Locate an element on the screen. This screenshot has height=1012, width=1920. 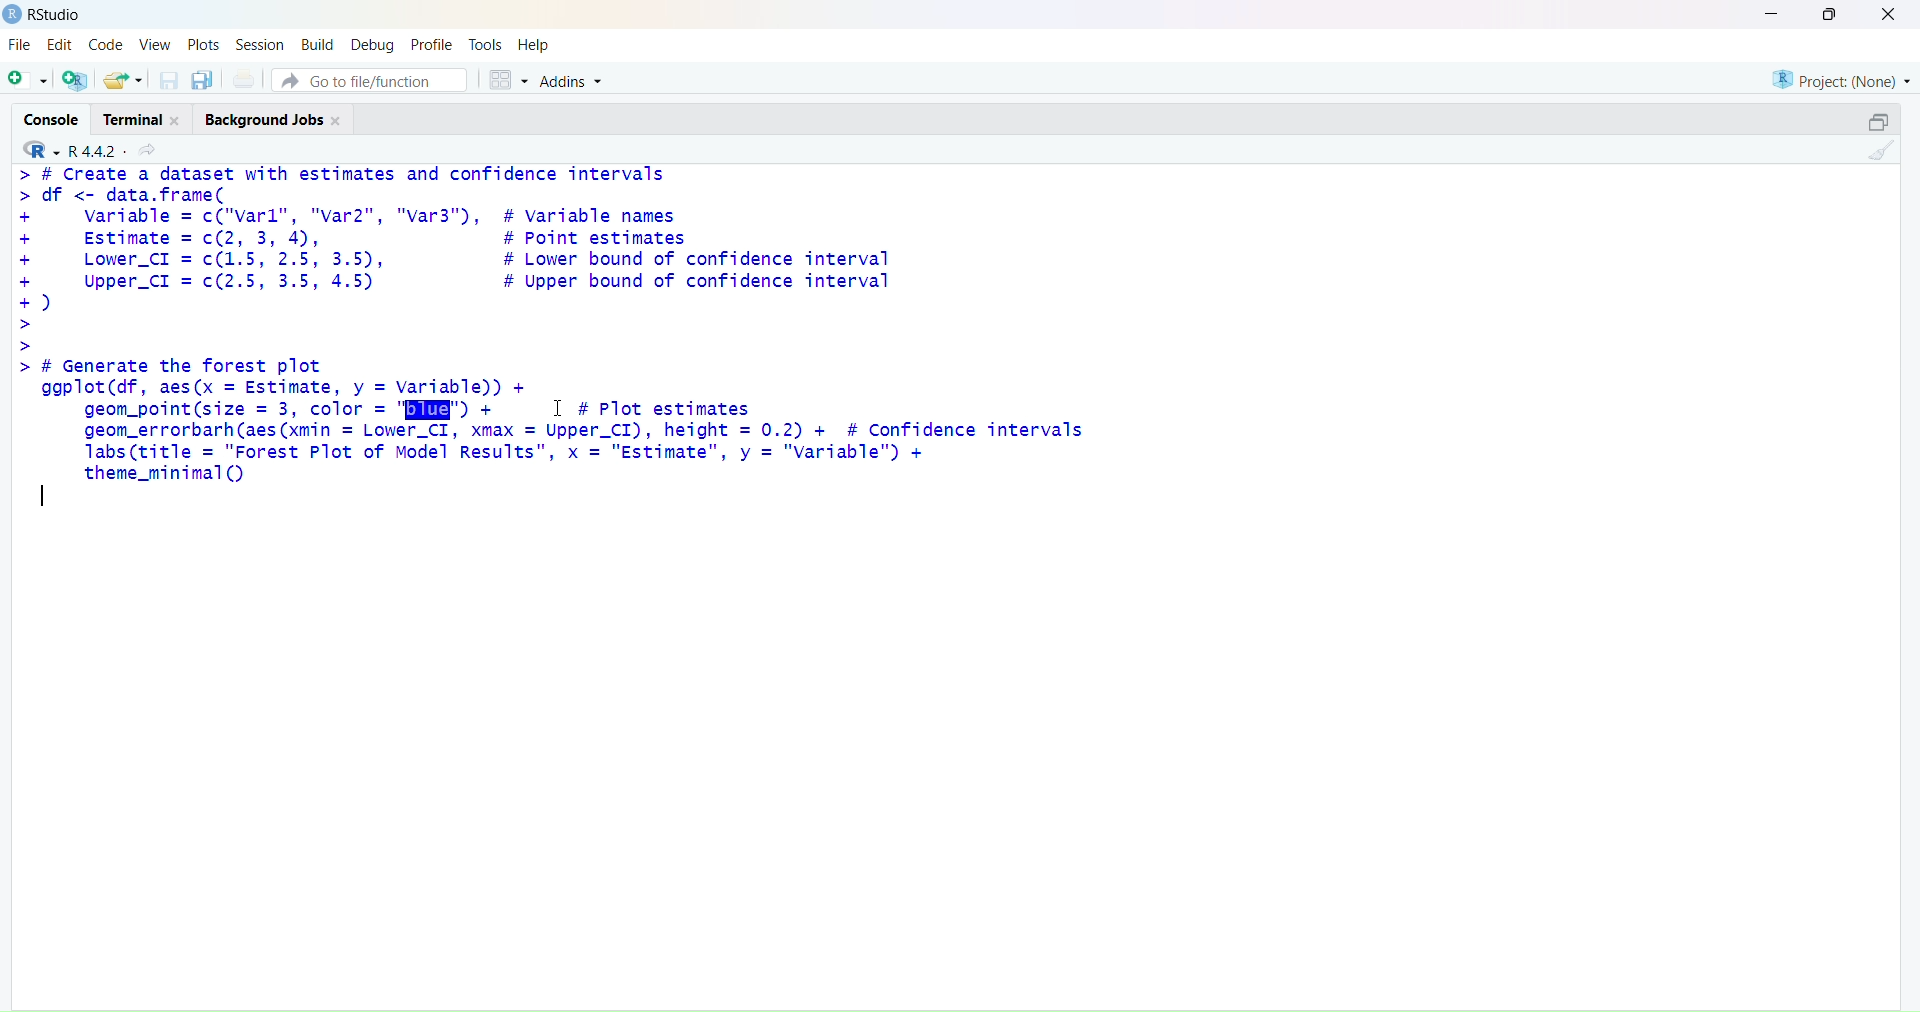
save current document is located at coordinates (168, 77).